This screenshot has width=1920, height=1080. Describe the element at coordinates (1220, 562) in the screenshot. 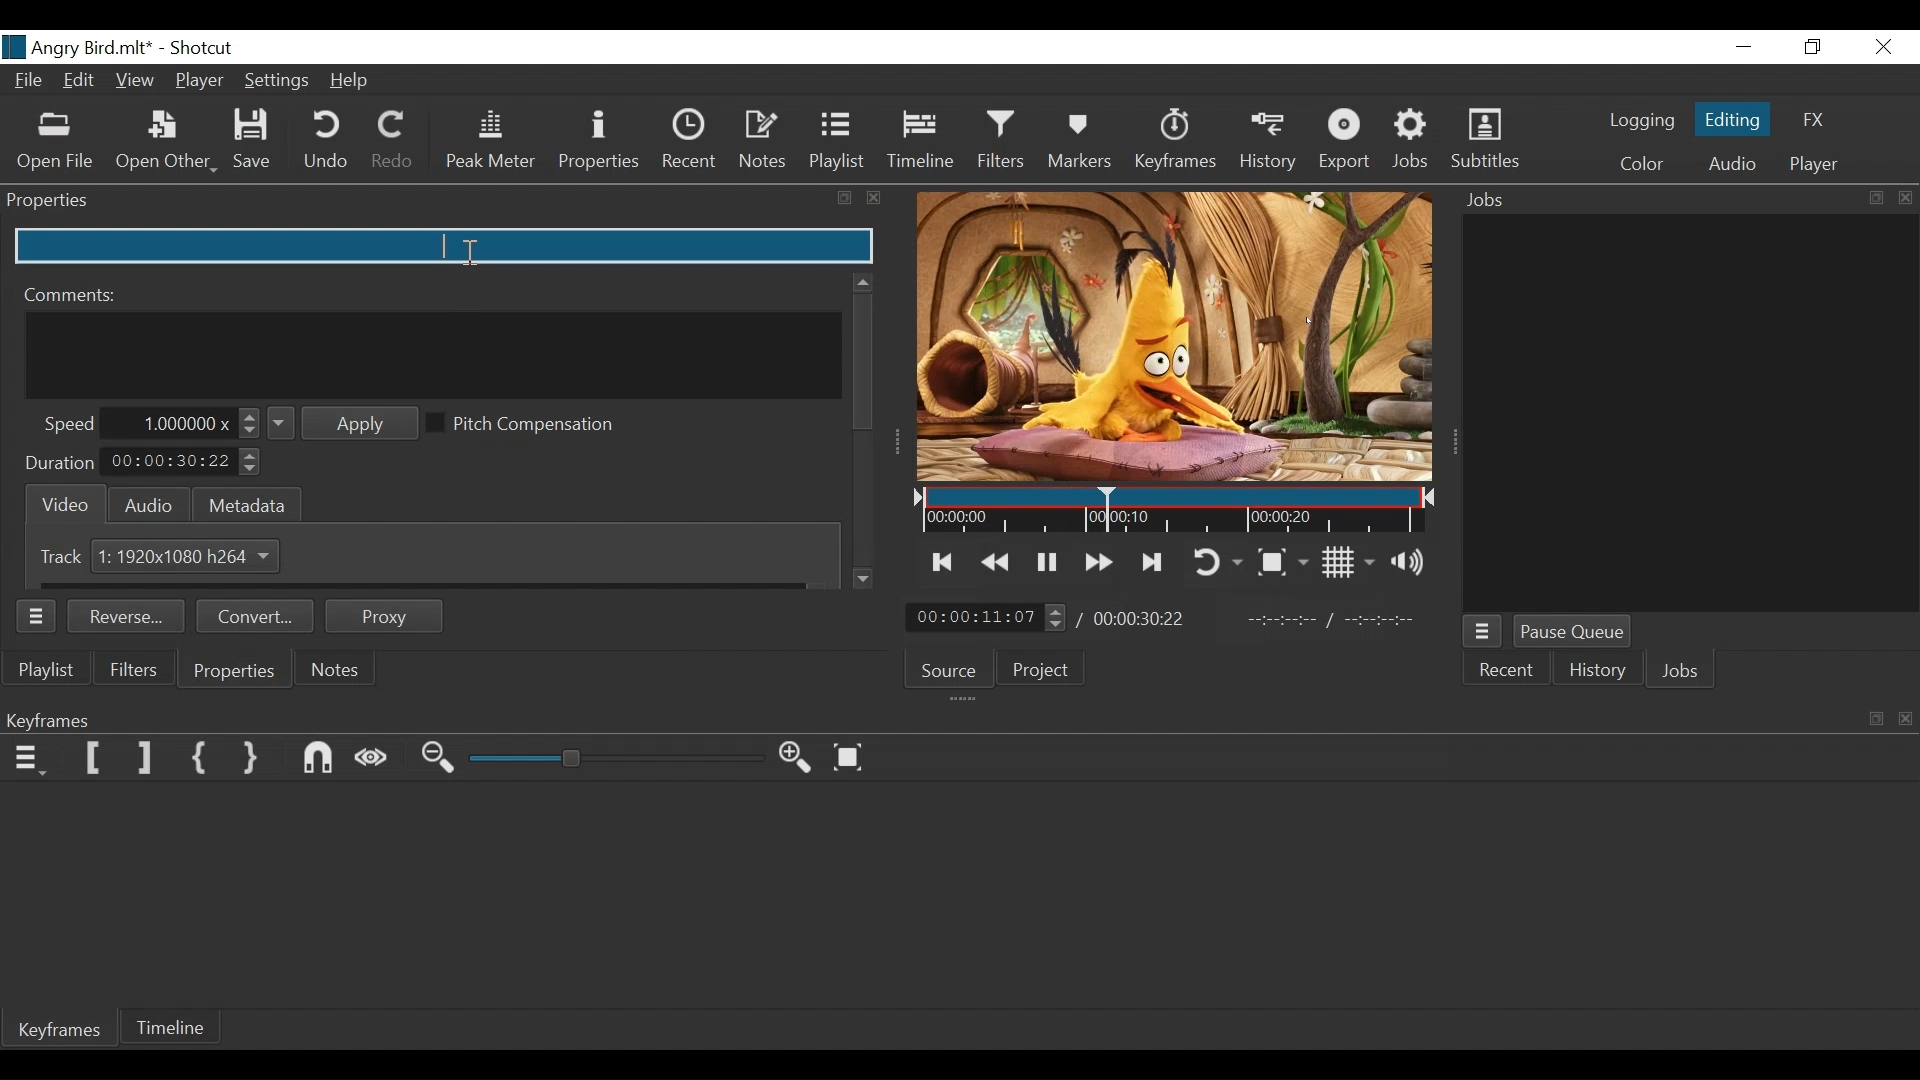

I see `Toggle player looping` at that location.